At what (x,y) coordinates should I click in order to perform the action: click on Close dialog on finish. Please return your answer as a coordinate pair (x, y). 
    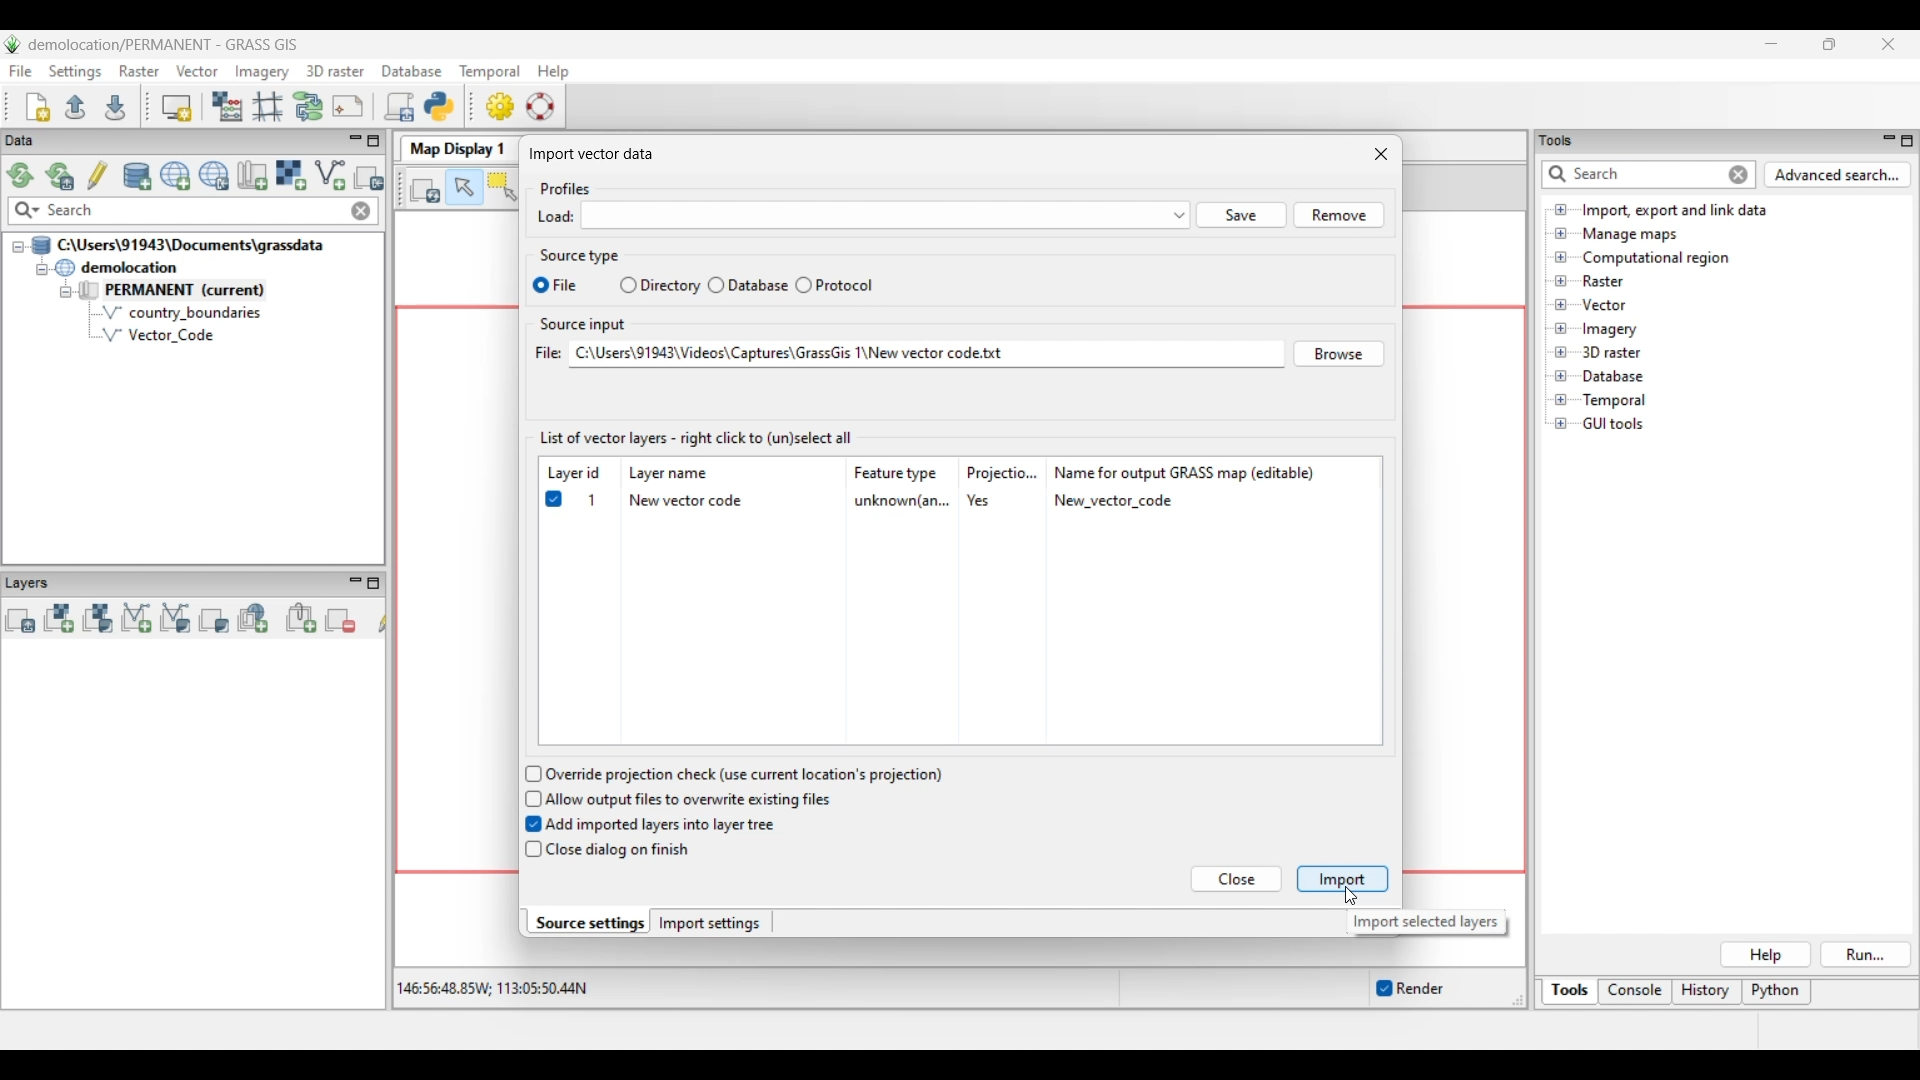
    Looking at the image, I should click on (607, 850).